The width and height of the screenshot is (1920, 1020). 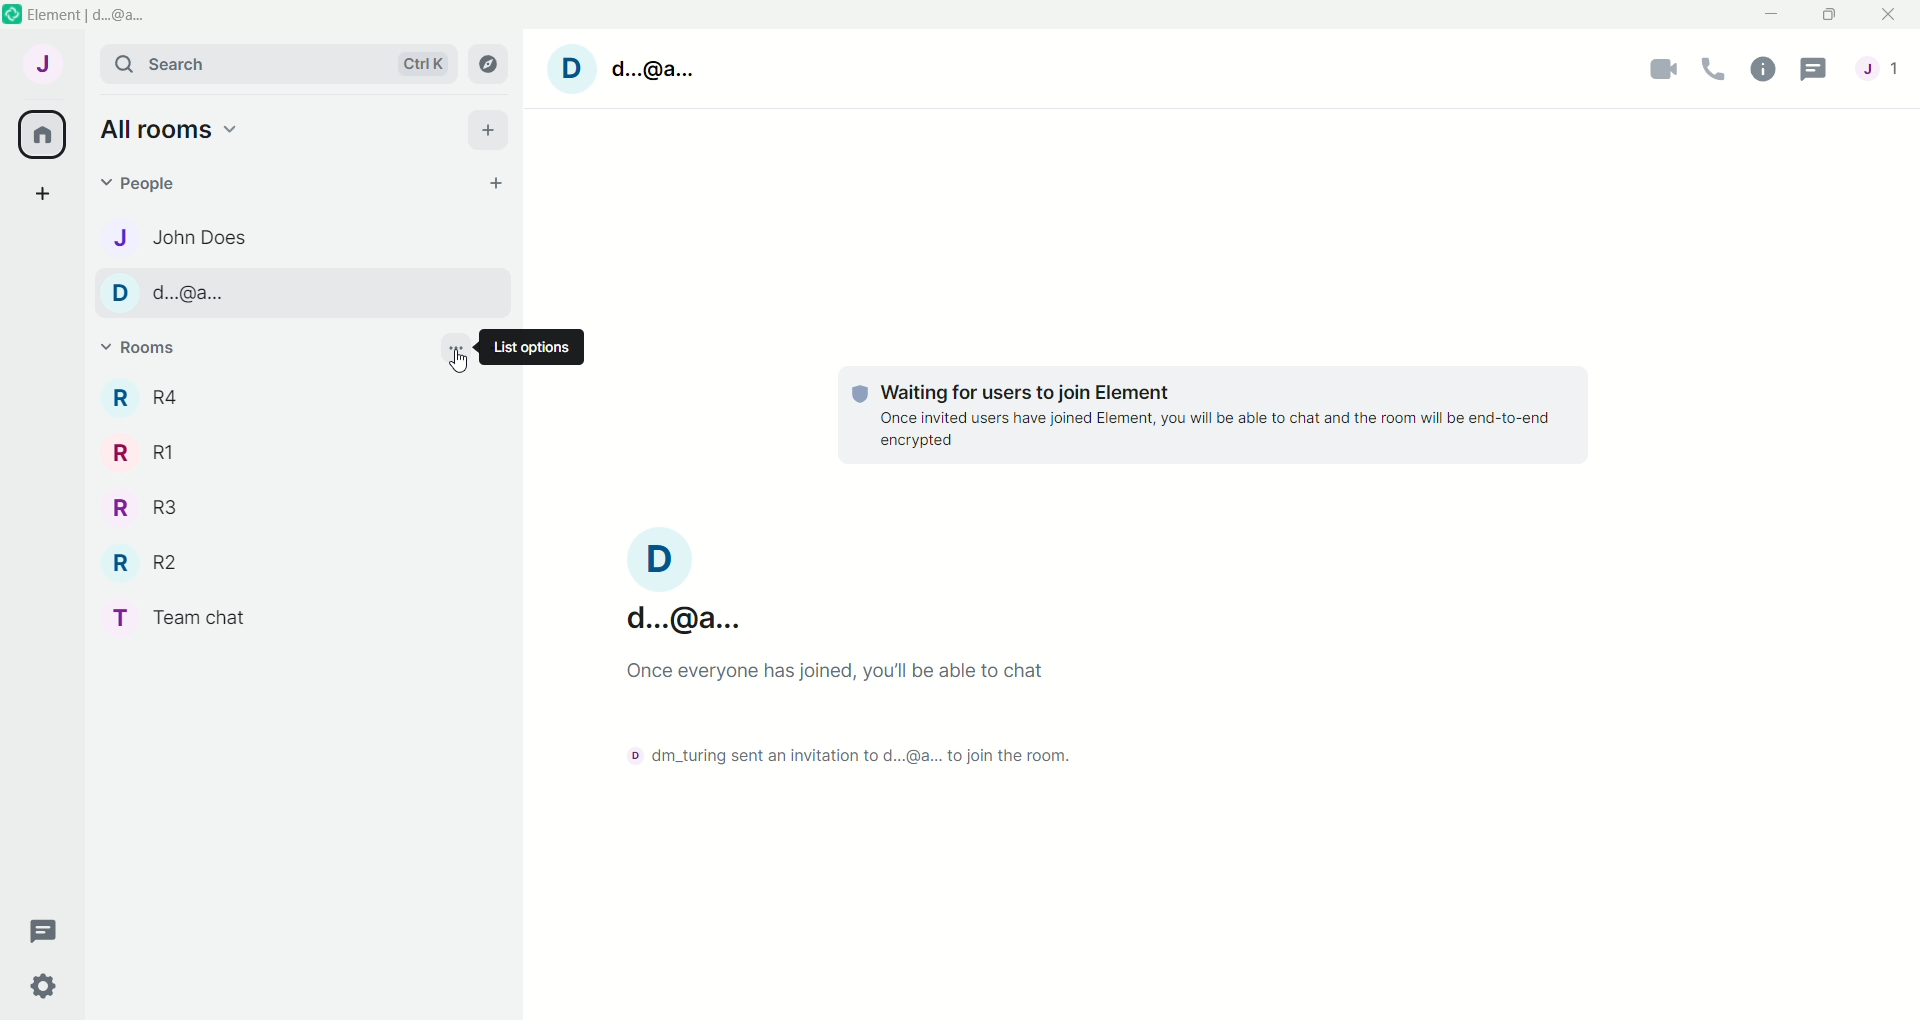 What do you see at coordinates (1826, 14) in the screenshot?
I see `Maximize` at bounding box center [1826, 14].